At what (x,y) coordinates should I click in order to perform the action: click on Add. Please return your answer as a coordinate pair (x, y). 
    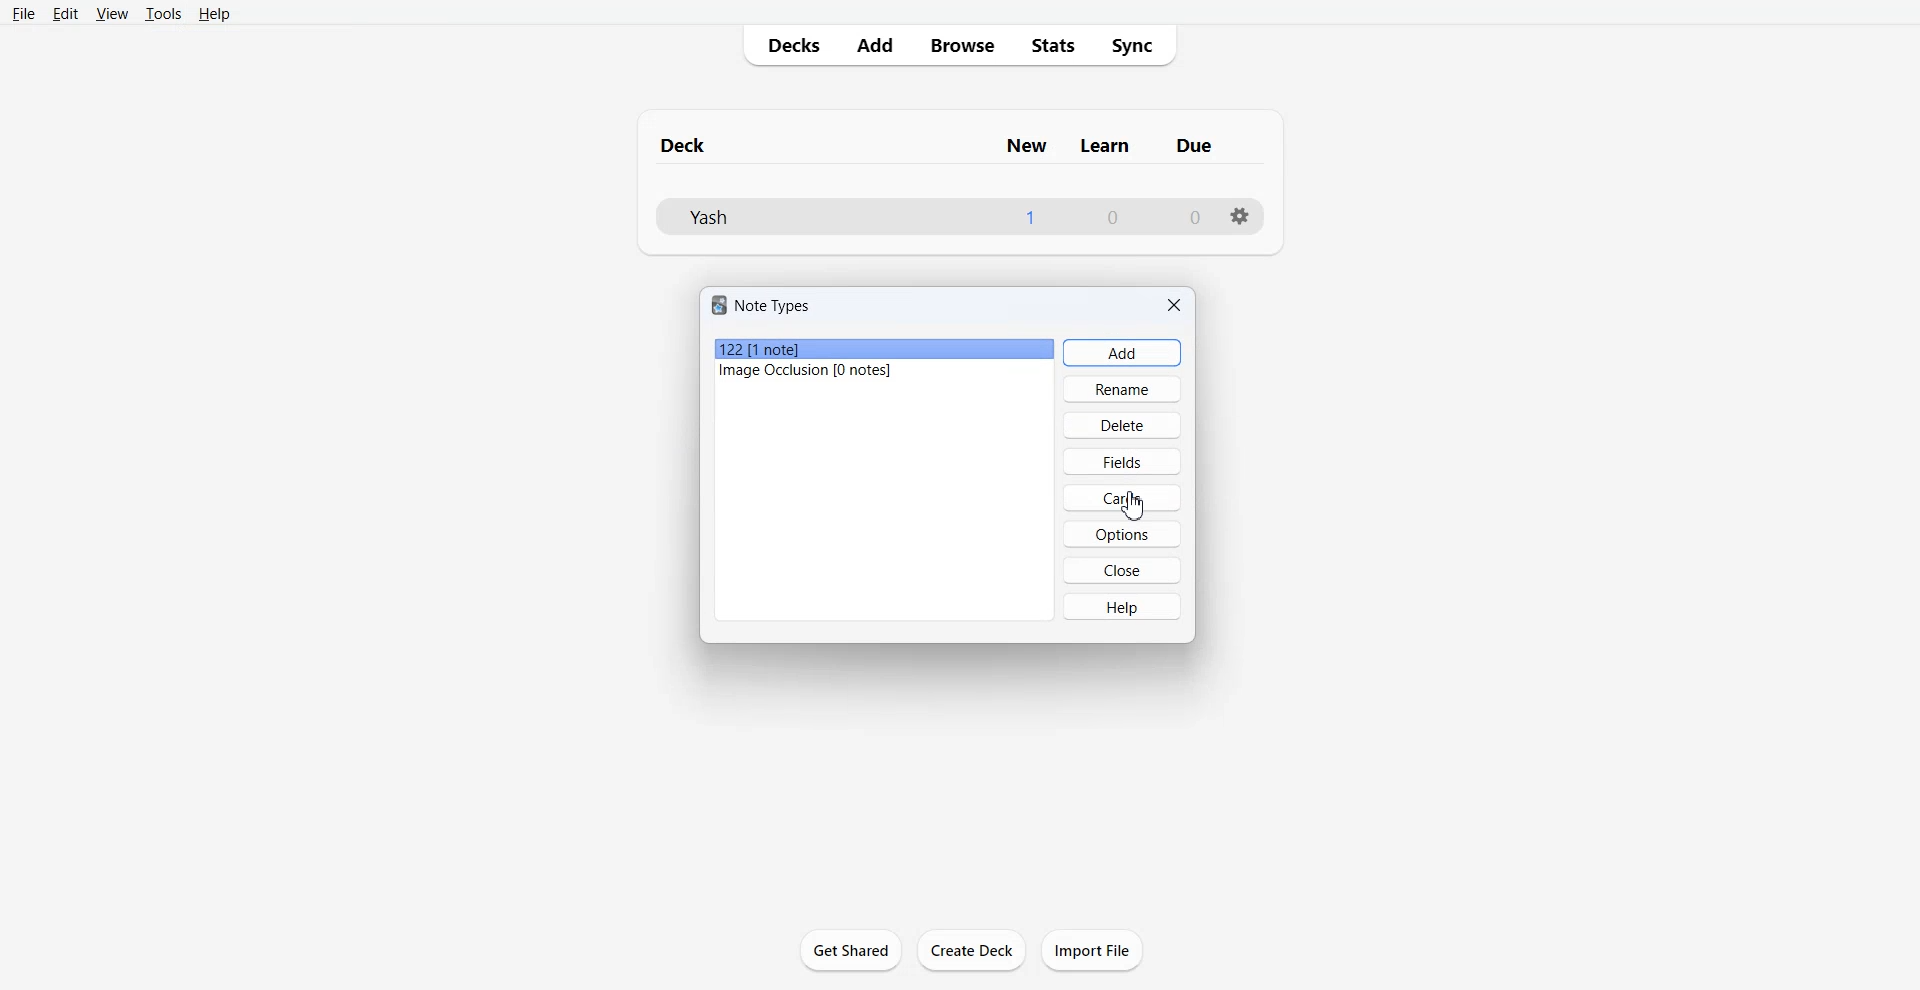
    Looking at the image, I should click on (1121, 352).